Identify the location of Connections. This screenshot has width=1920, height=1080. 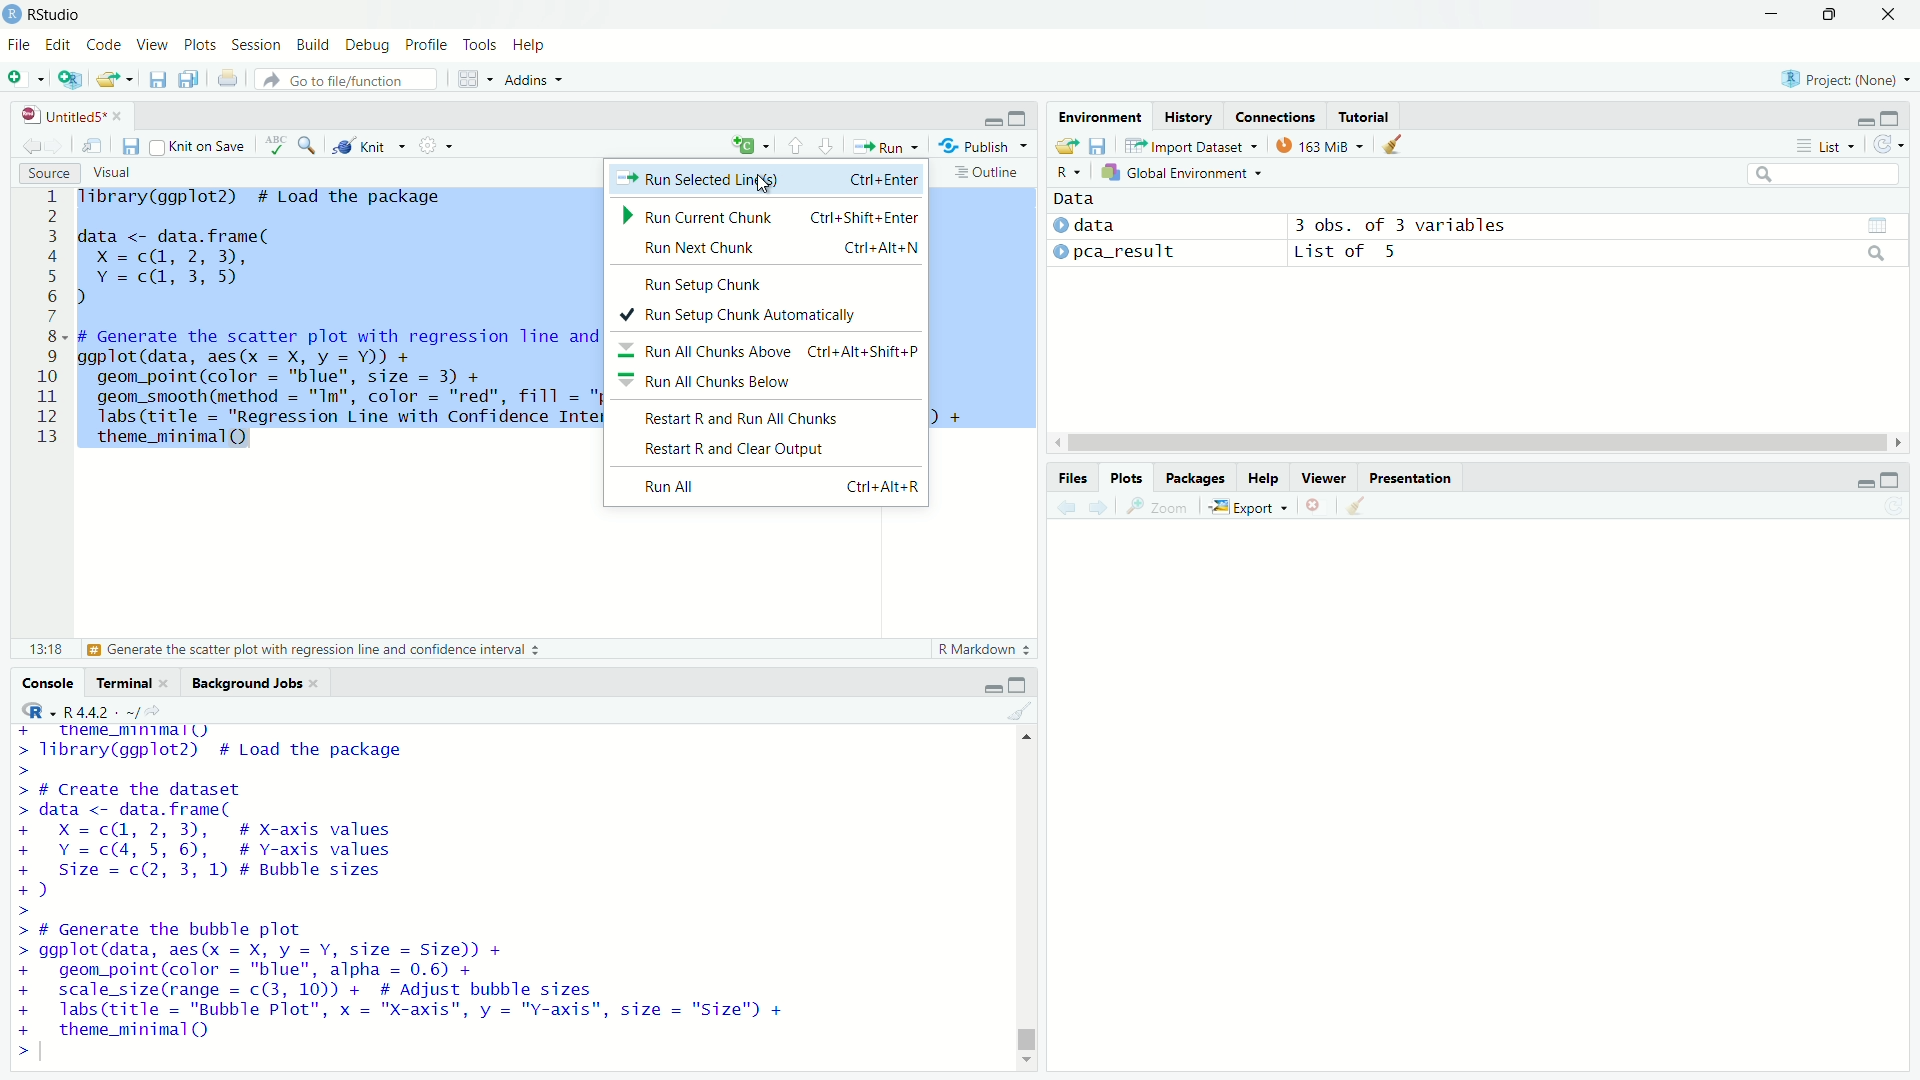
(1276, 116).